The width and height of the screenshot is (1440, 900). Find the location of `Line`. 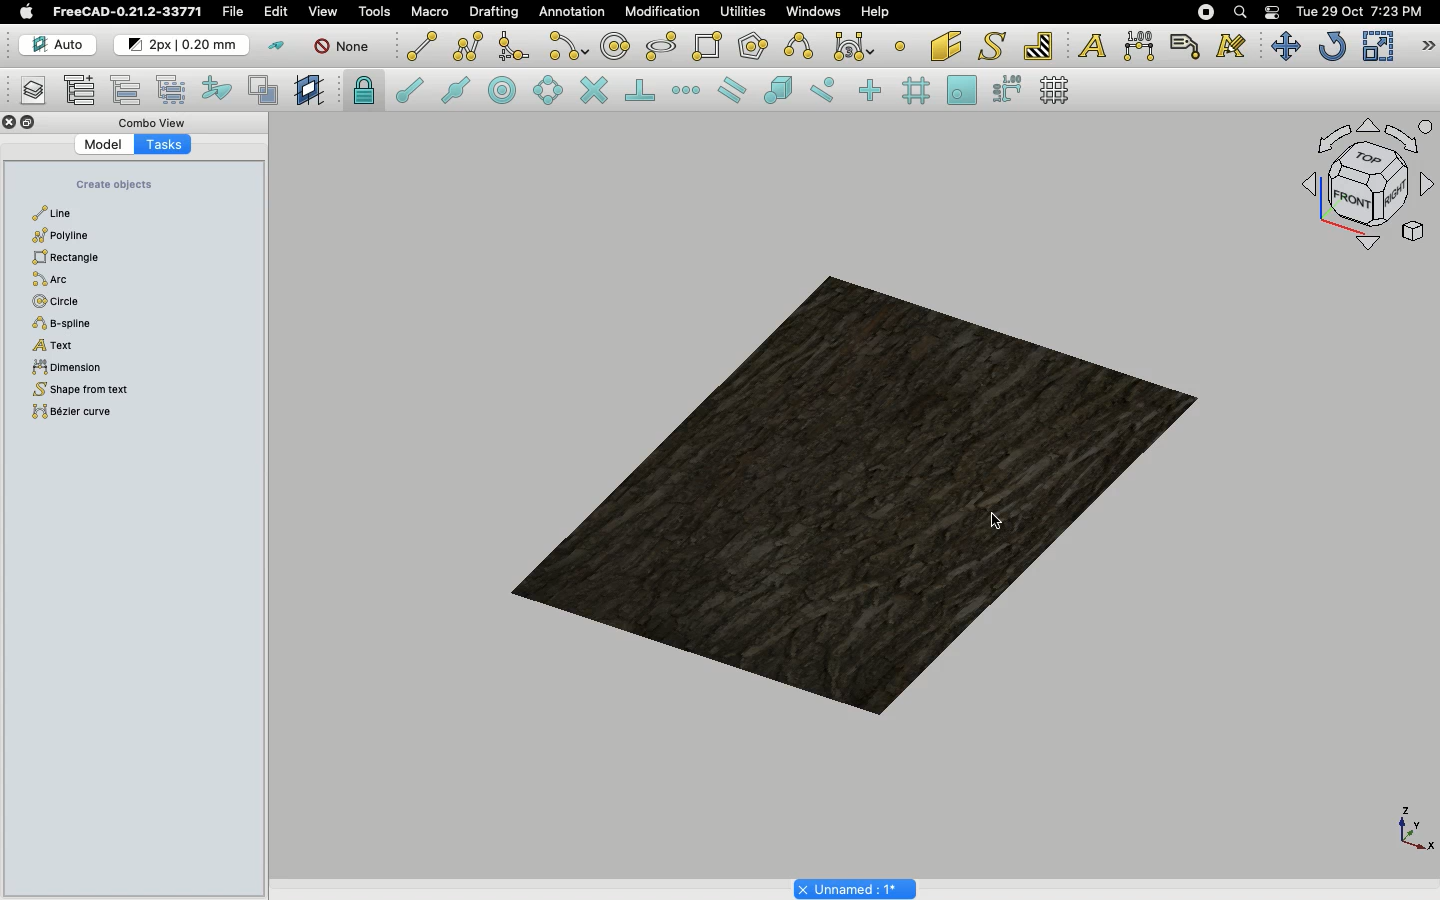

Line is located at coordinates (419, 46).